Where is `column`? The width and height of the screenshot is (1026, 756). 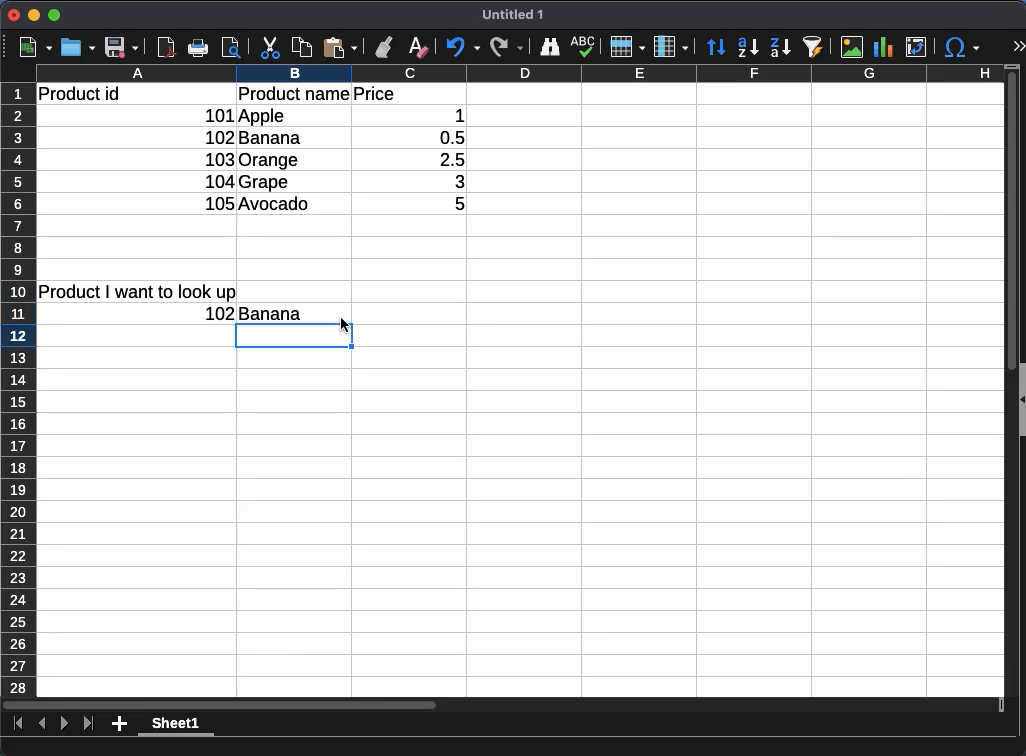 column is located at coordinates (671, 47).